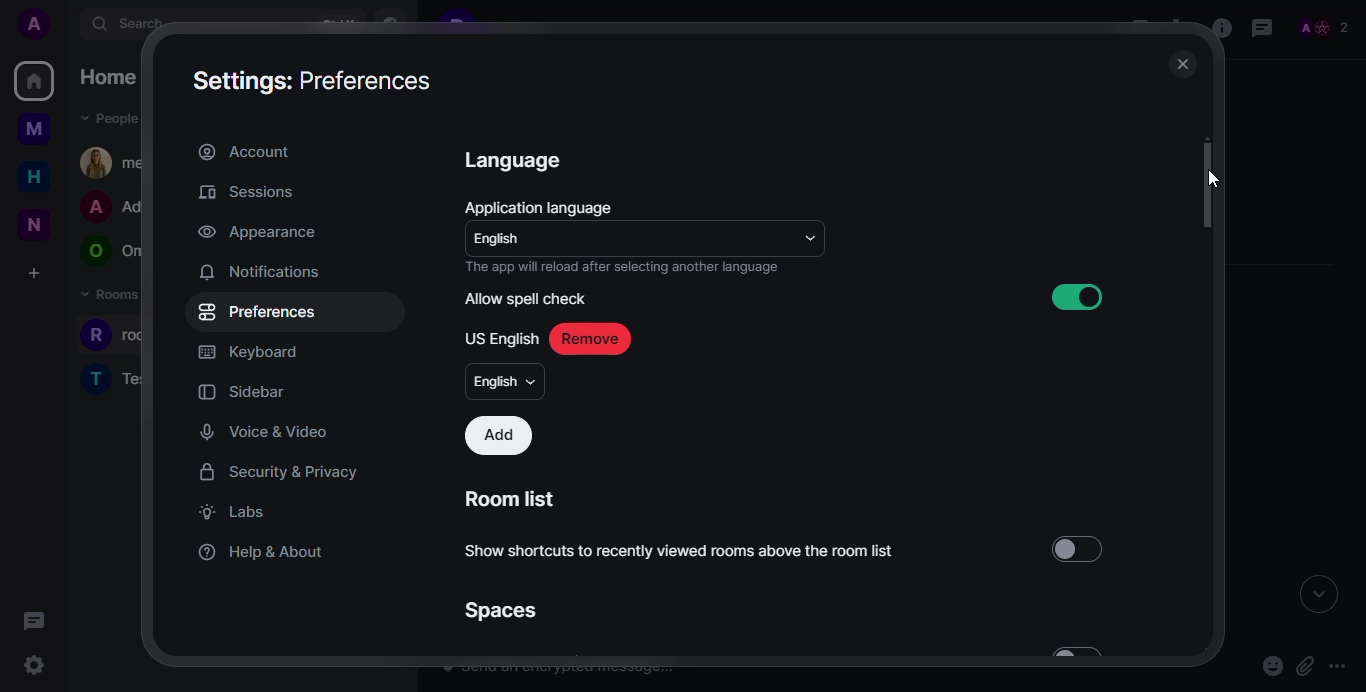  I want to click on notifications, so click(259, 271).